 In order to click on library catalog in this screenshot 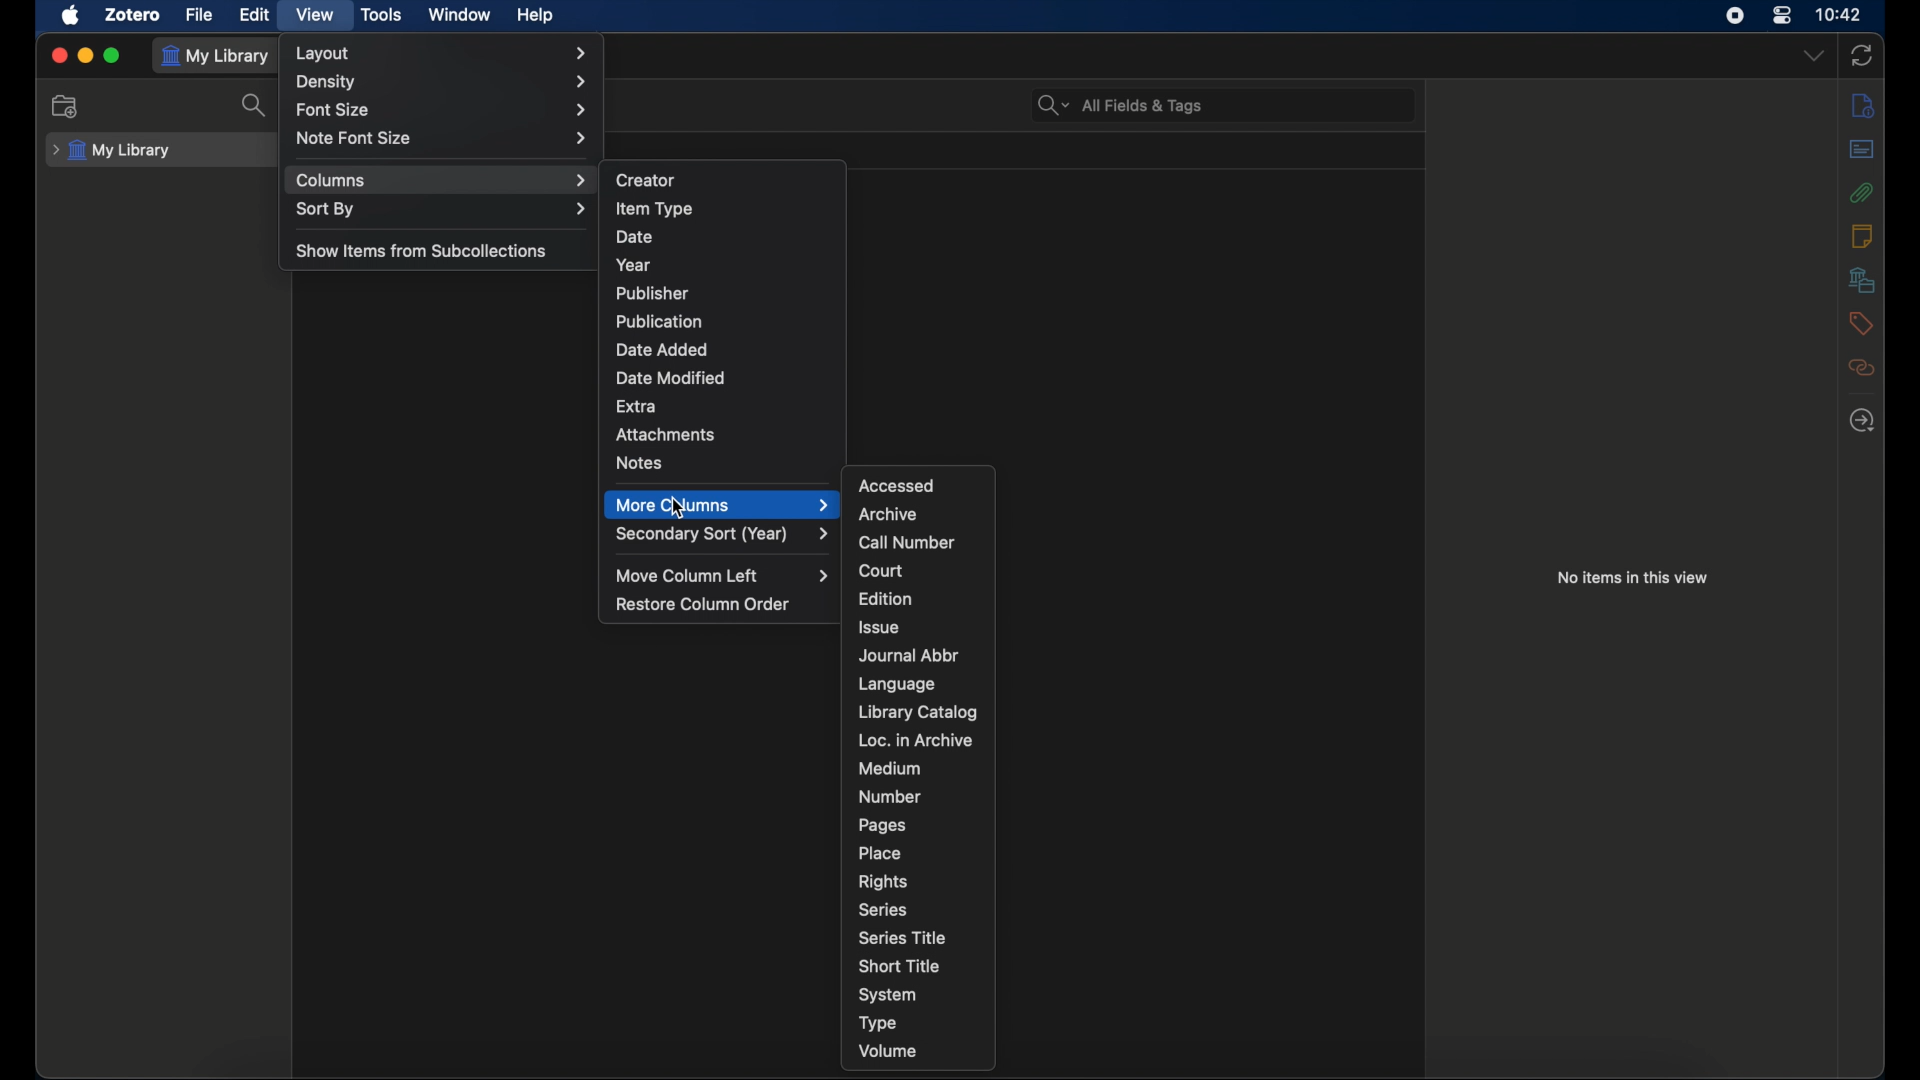, I will do `click(917, 712)`.